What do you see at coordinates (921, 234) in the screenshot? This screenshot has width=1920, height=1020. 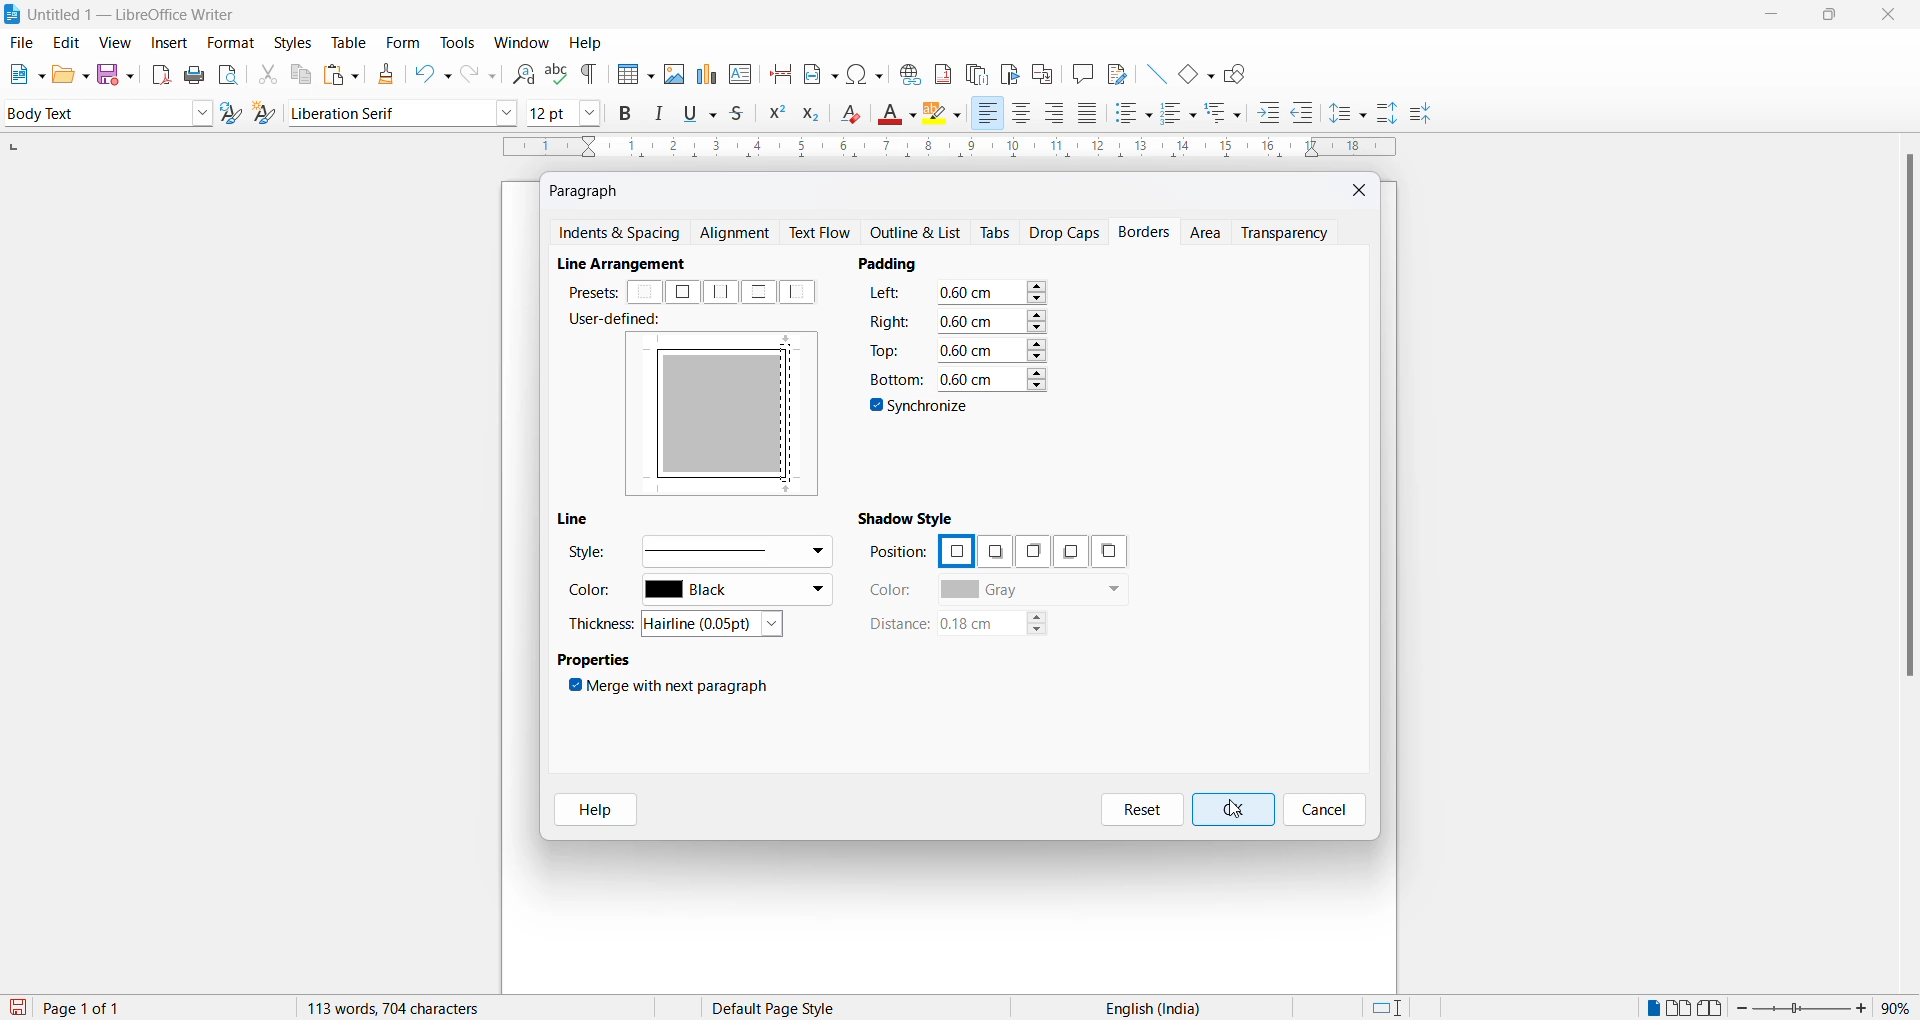 I see `outline` at bounding box center [921, 234].